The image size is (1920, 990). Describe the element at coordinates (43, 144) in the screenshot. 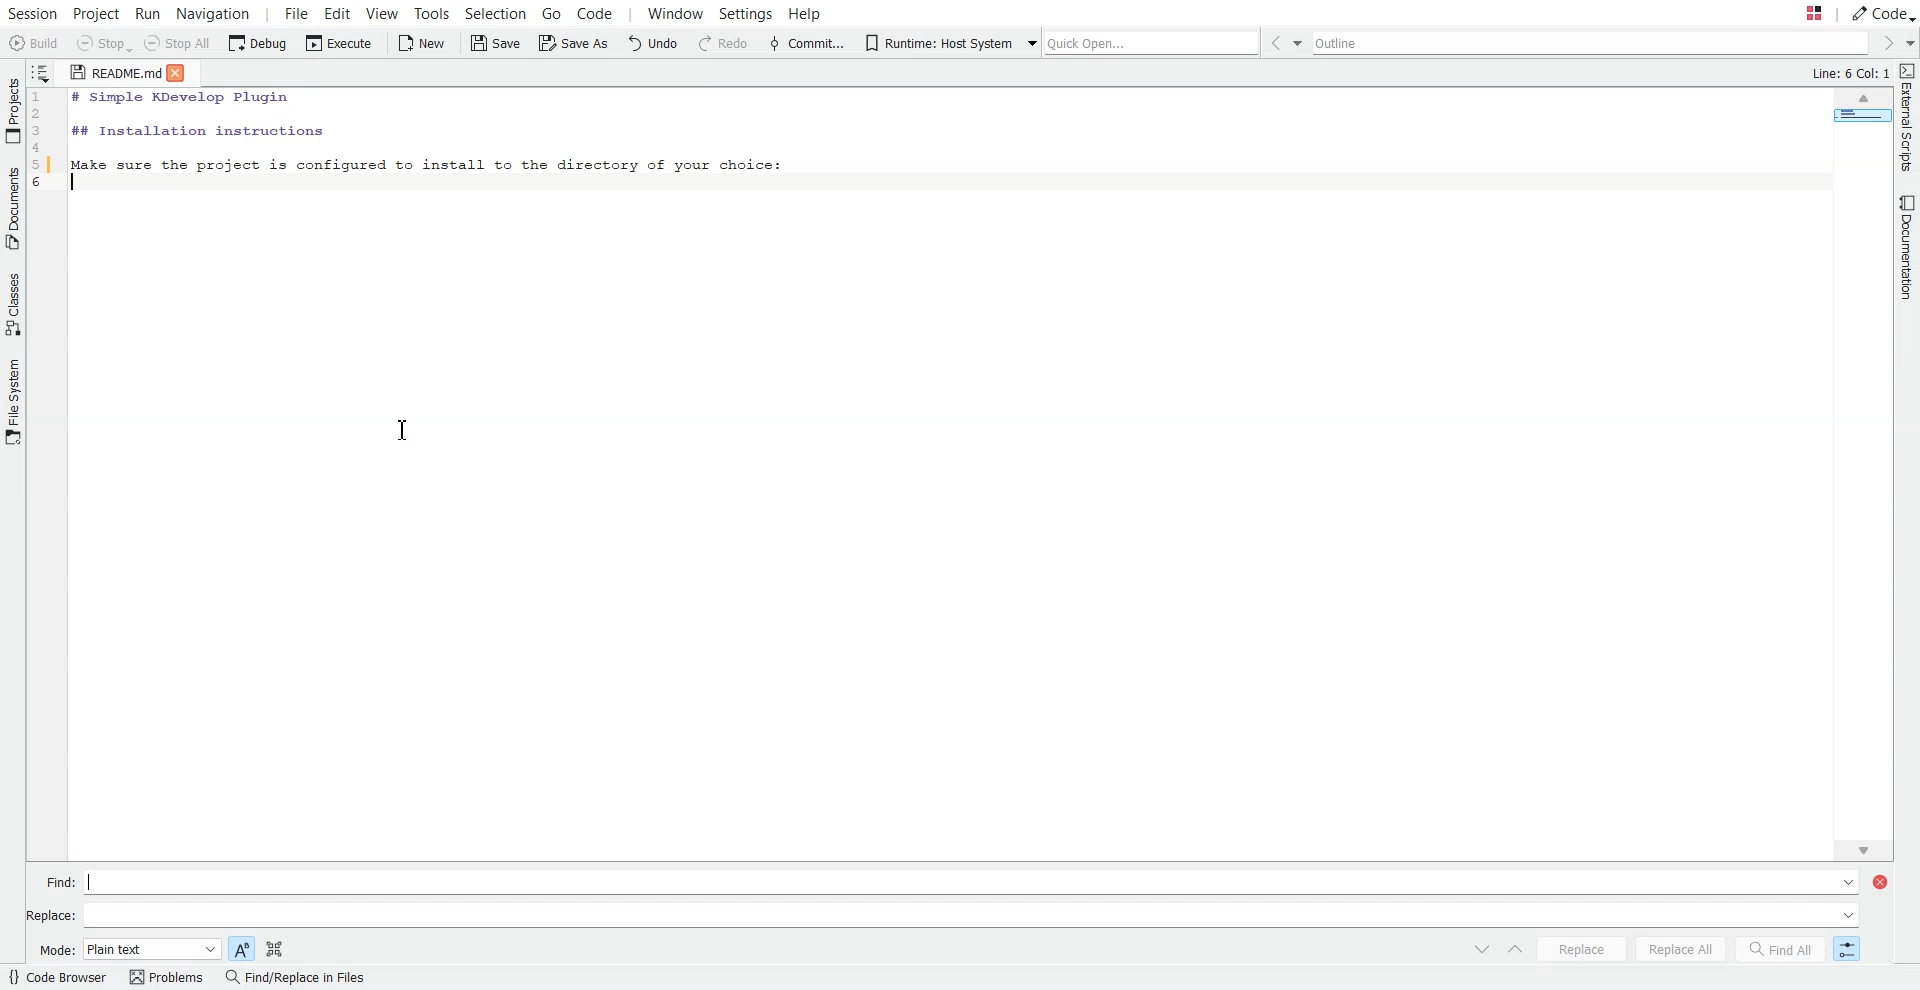

I see `Code line` at that location.